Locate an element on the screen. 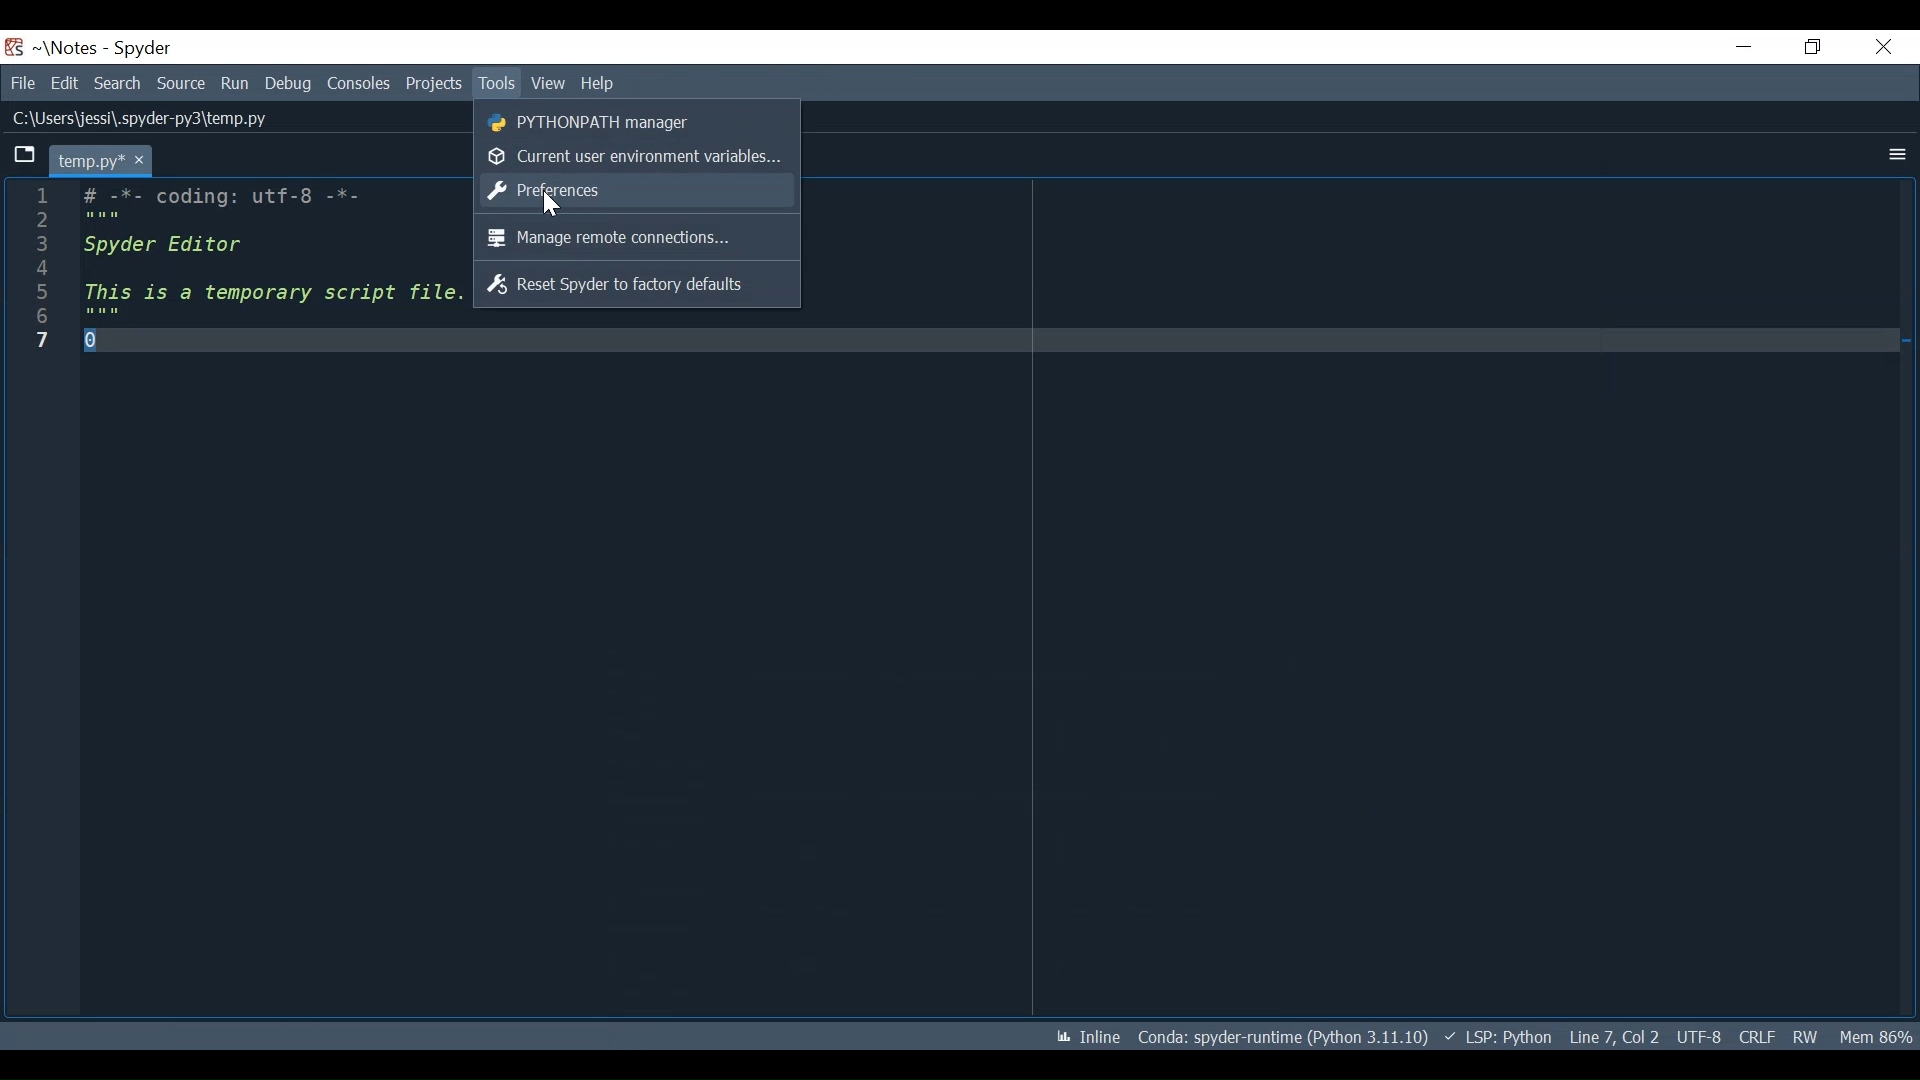  Preferences is located at coordinates (624, 193).